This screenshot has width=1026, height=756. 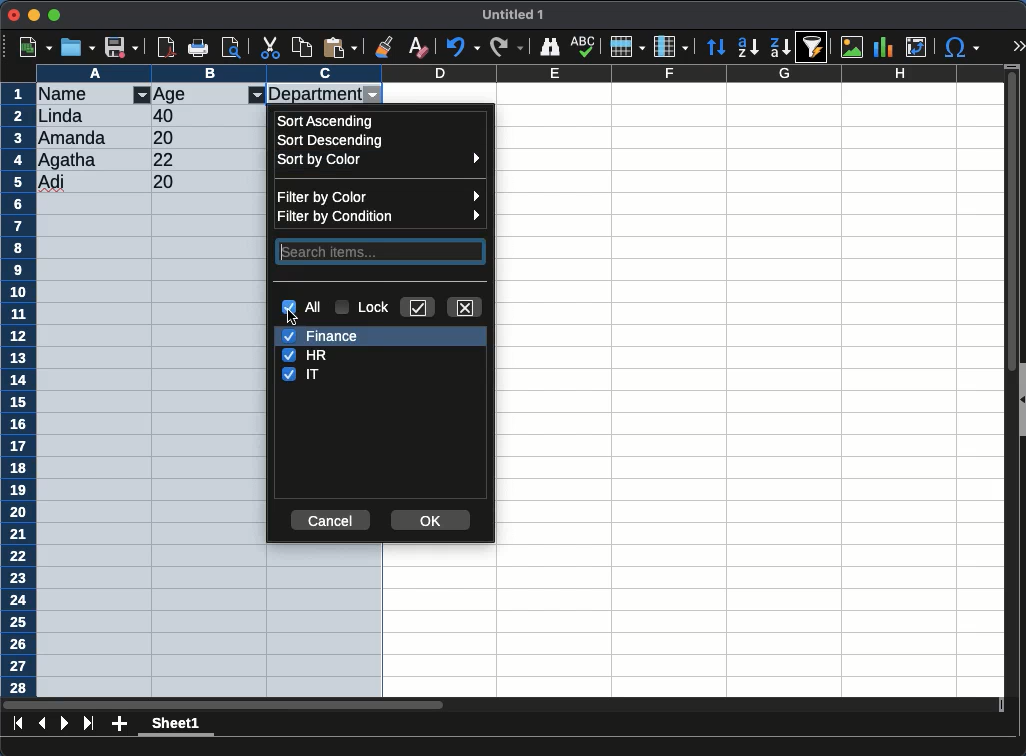 What do you see at coordinates (305, 354) in the screenshot?
I see `hr` at bounding box center [305, 354].